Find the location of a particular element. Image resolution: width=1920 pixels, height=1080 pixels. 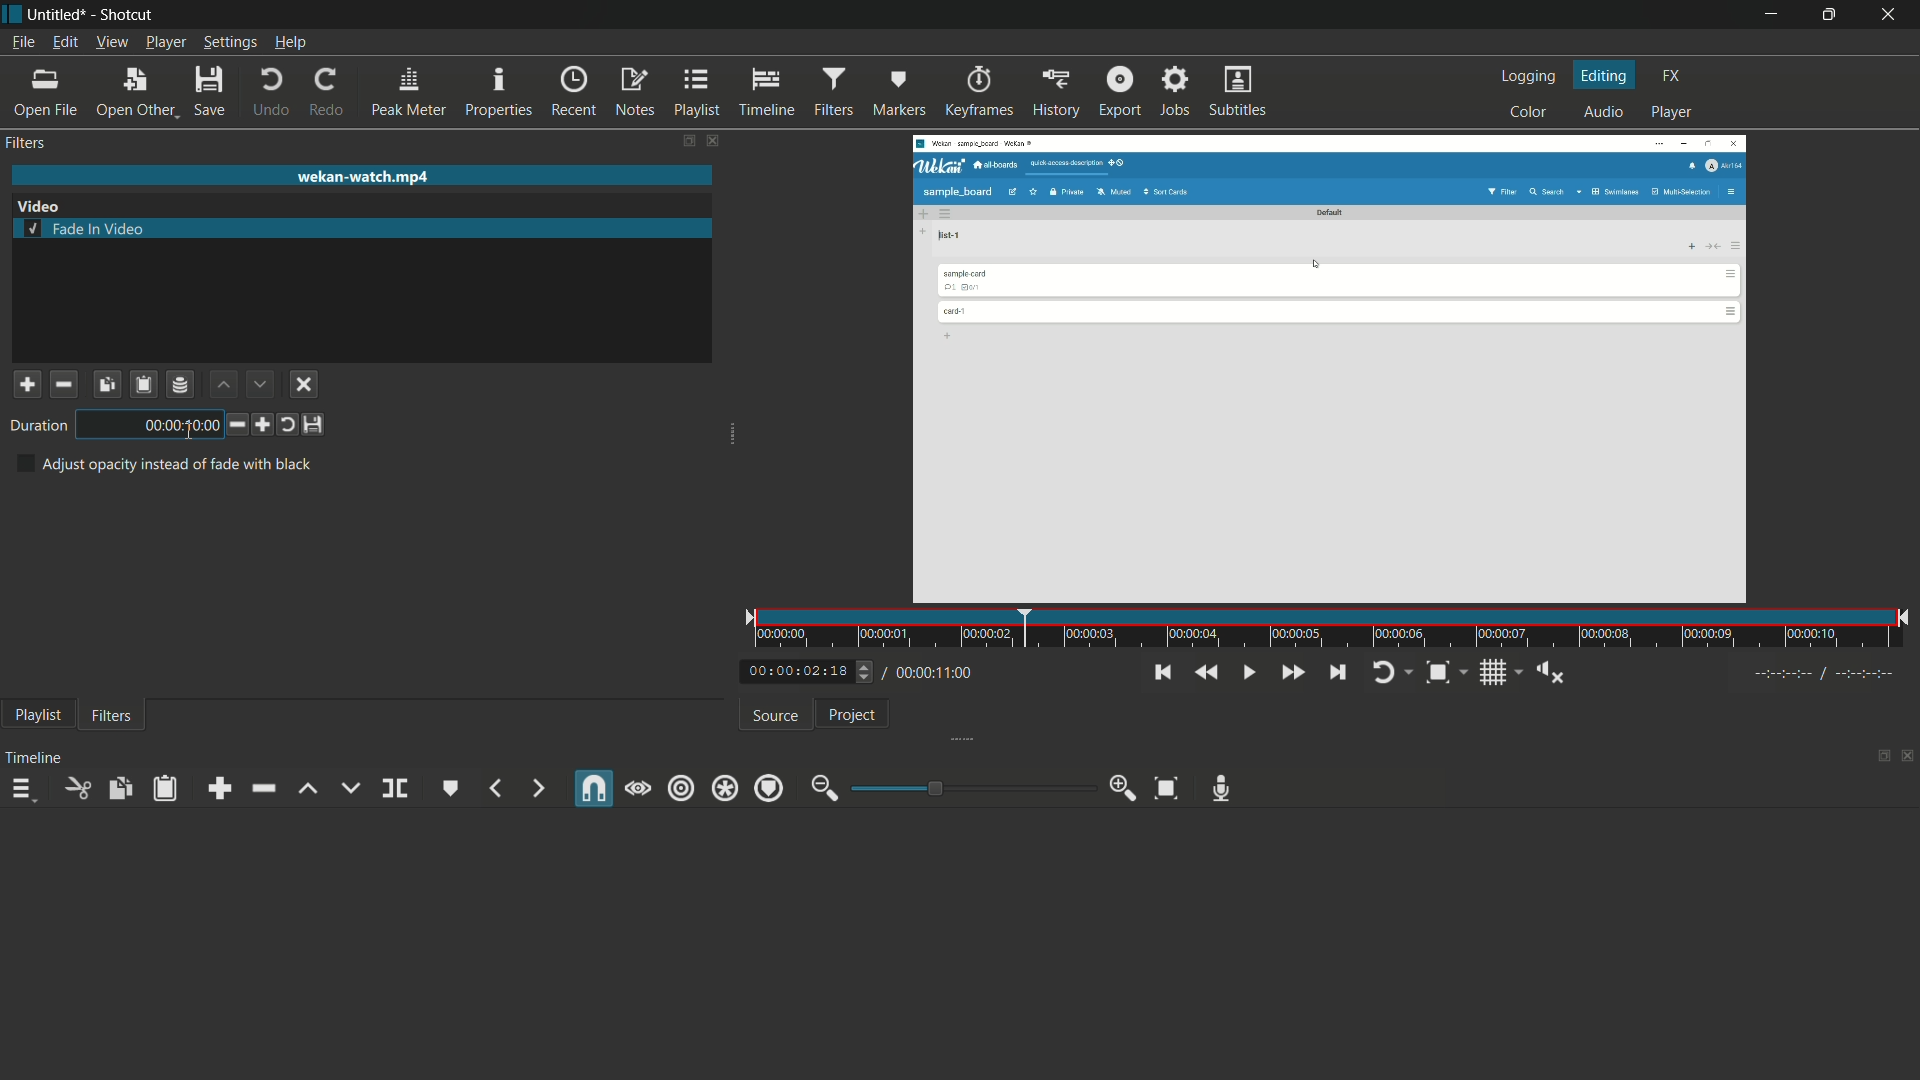

toggle zoom is located at coordinates (1437, 674).